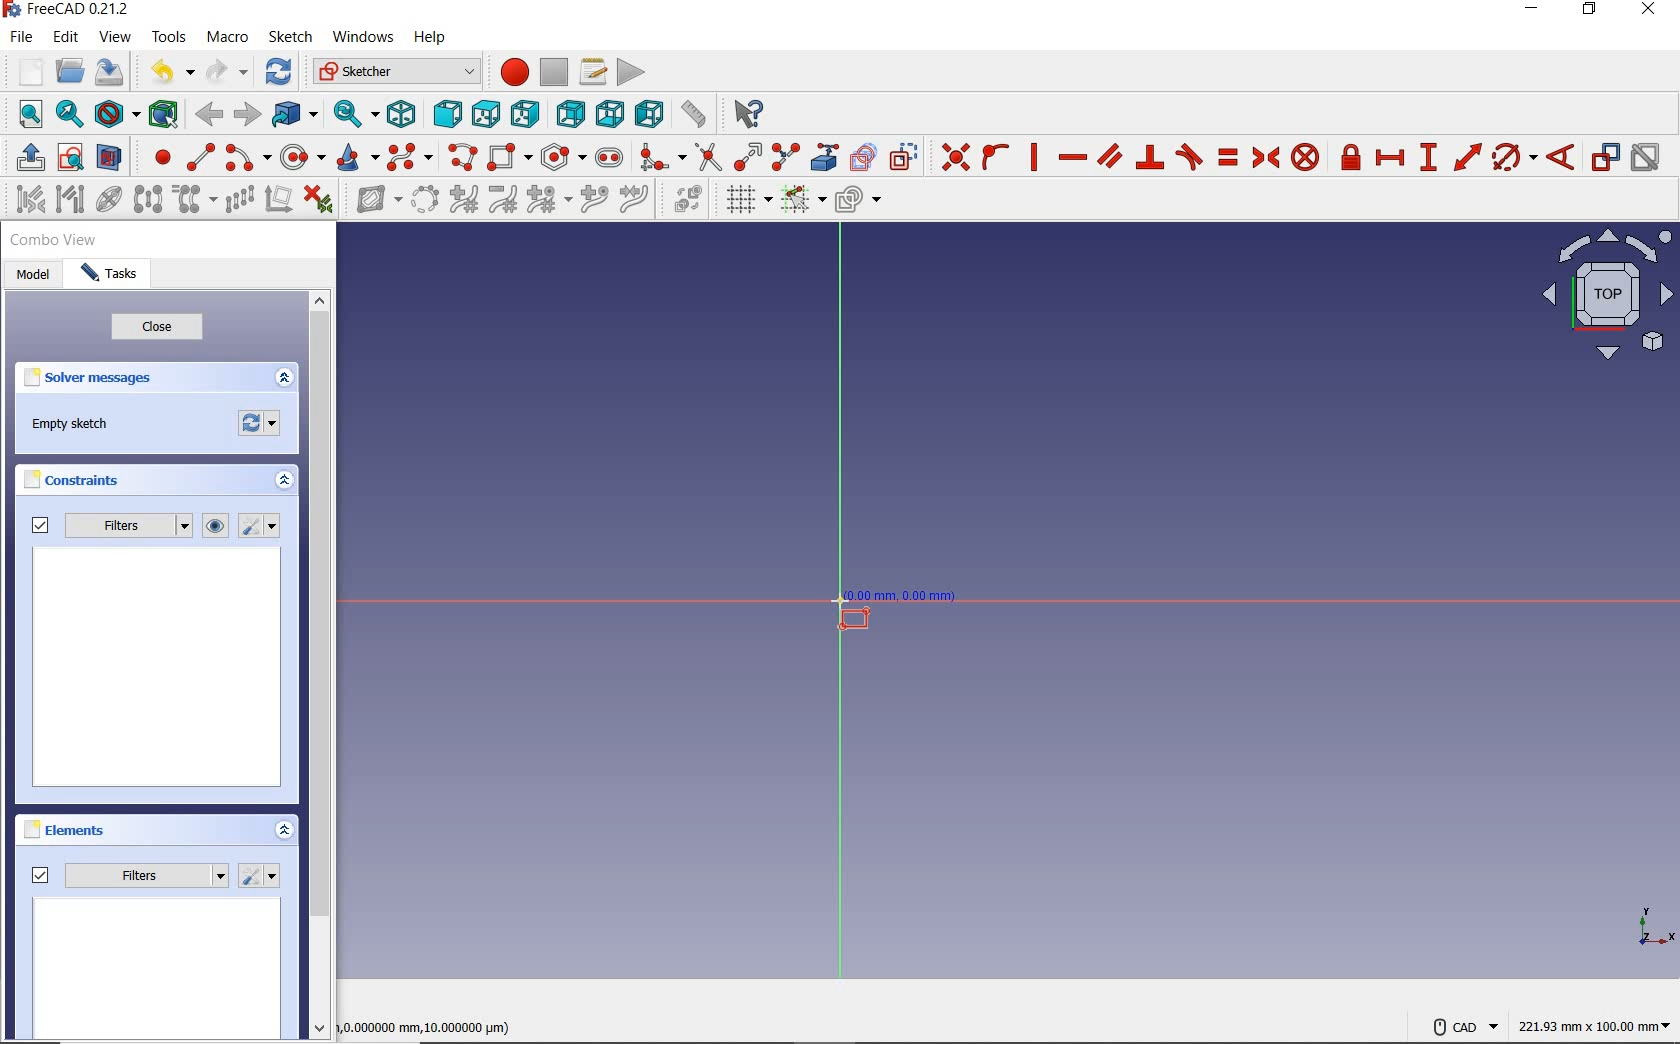 Image resolution: width=1680 pixels, height=1044 pixels. Describe the element at coordinates (1466, 158) in the screenshot. I see `constrain distance` at that location.